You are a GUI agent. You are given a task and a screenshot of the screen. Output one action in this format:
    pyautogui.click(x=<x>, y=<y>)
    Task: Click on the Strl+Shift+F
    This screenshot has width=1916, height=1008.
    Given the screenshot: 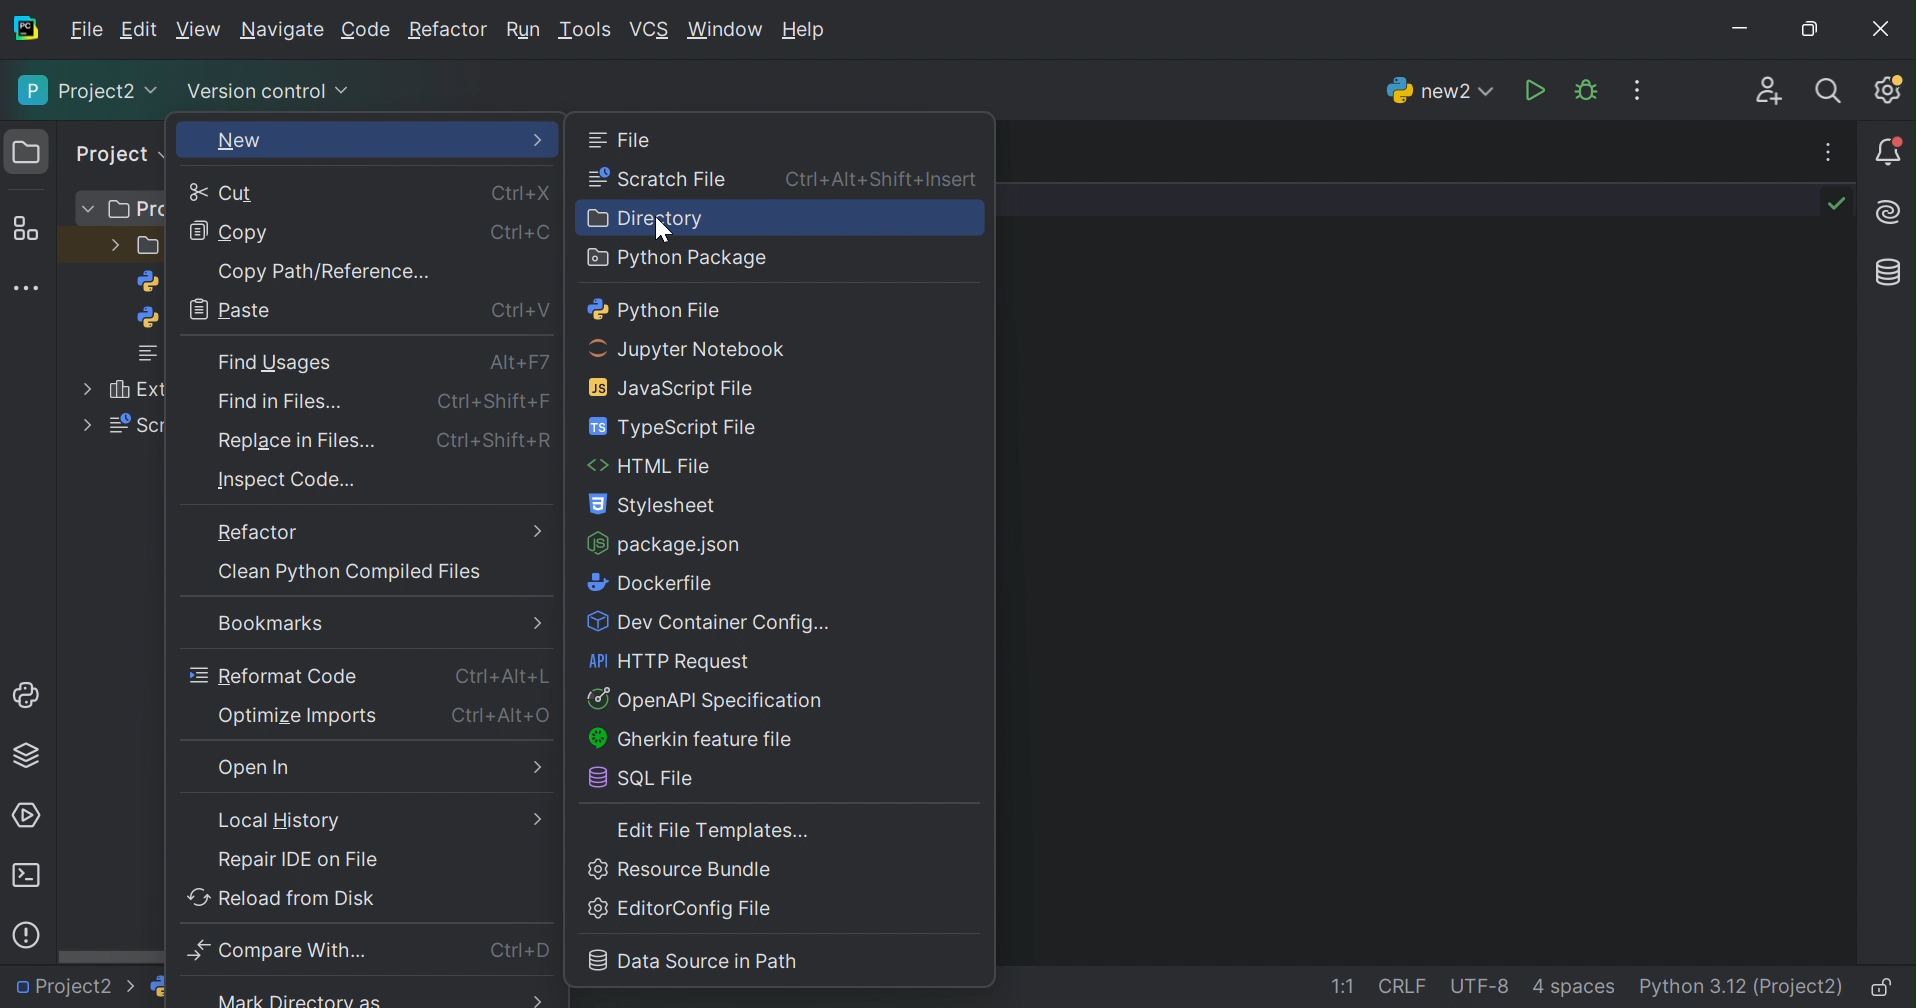 What is the action you would take?
    pyautogui.click(x=489, y=399)
    